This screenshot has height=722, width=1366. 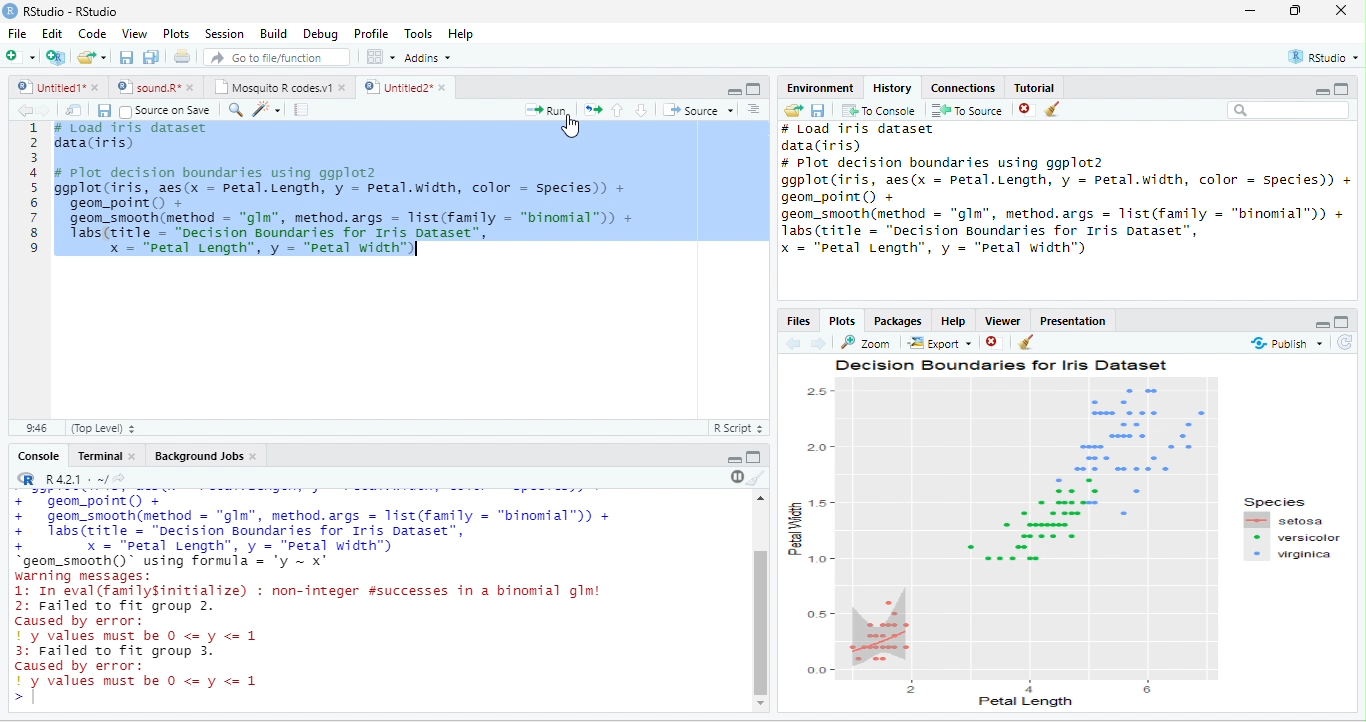 I want to click on Viewer, so click(x=1003, y=321).